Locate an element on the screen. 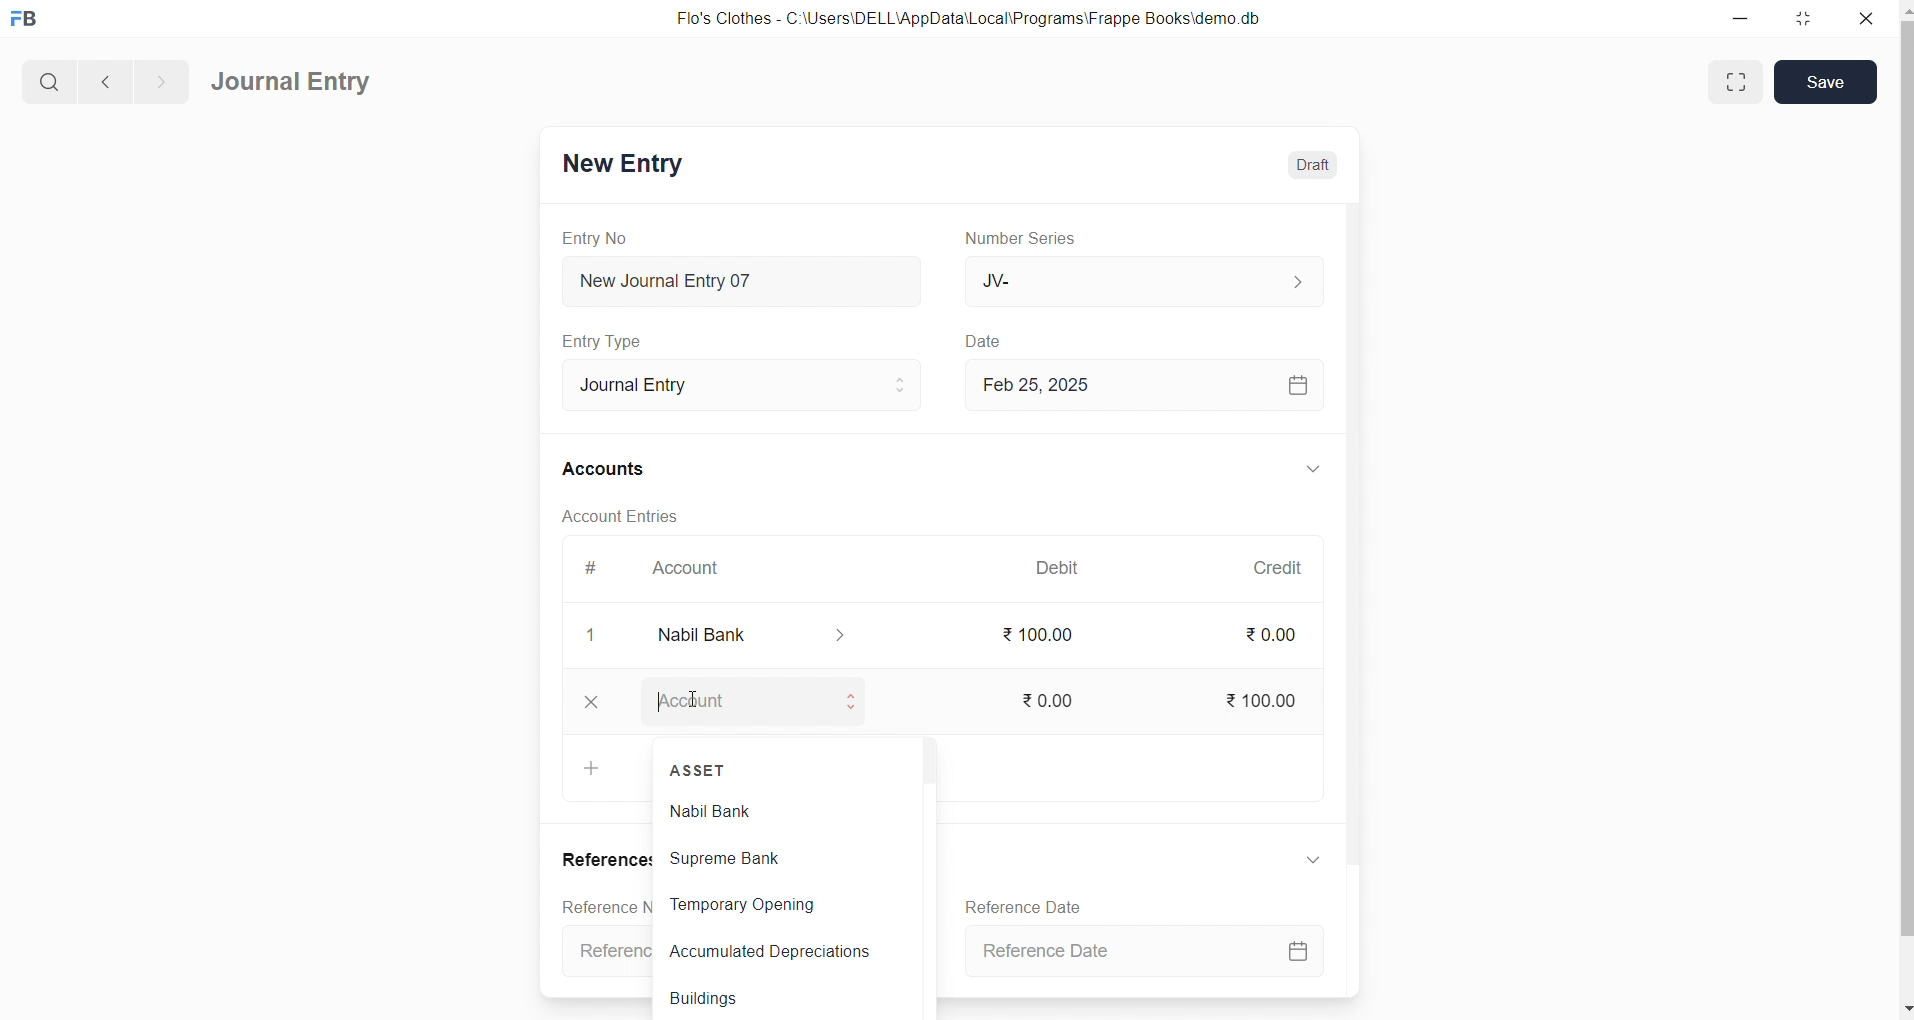 This screenshot has height=1020, width=1914. cursor is located at coordinates (697, 709).